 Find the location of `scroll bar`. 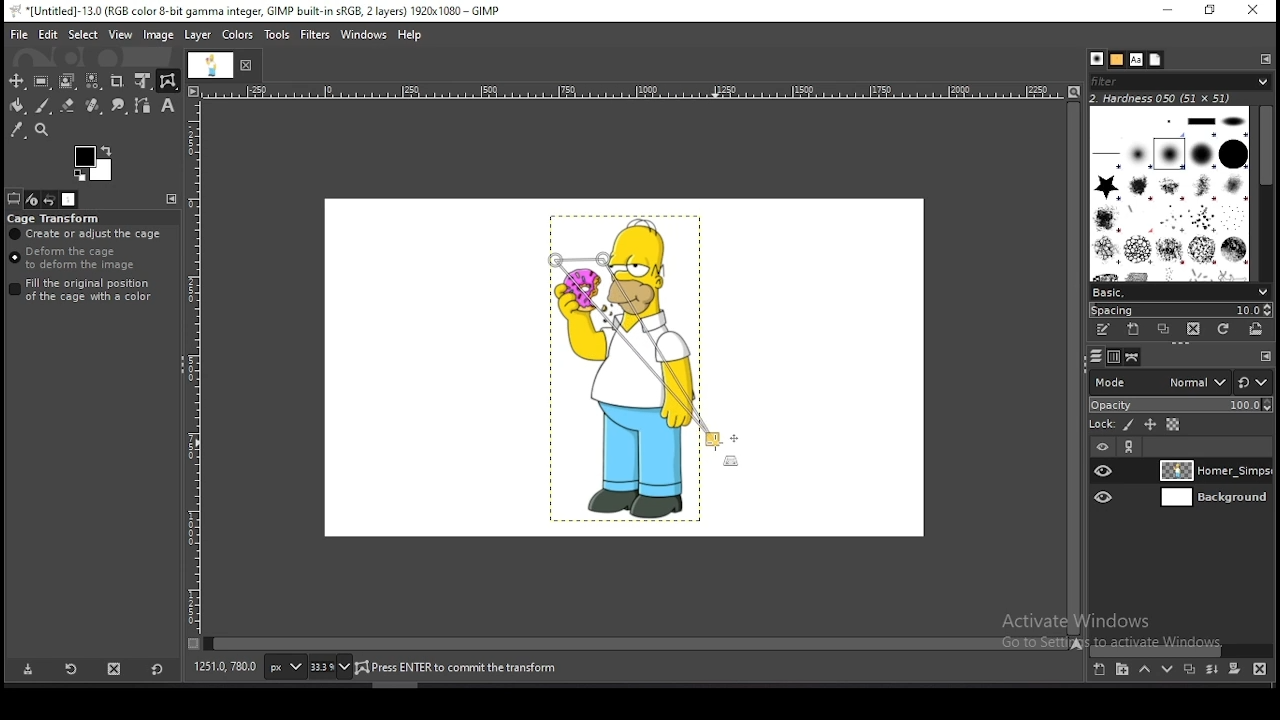

scroll bar is located at coordinates (1072, 367).